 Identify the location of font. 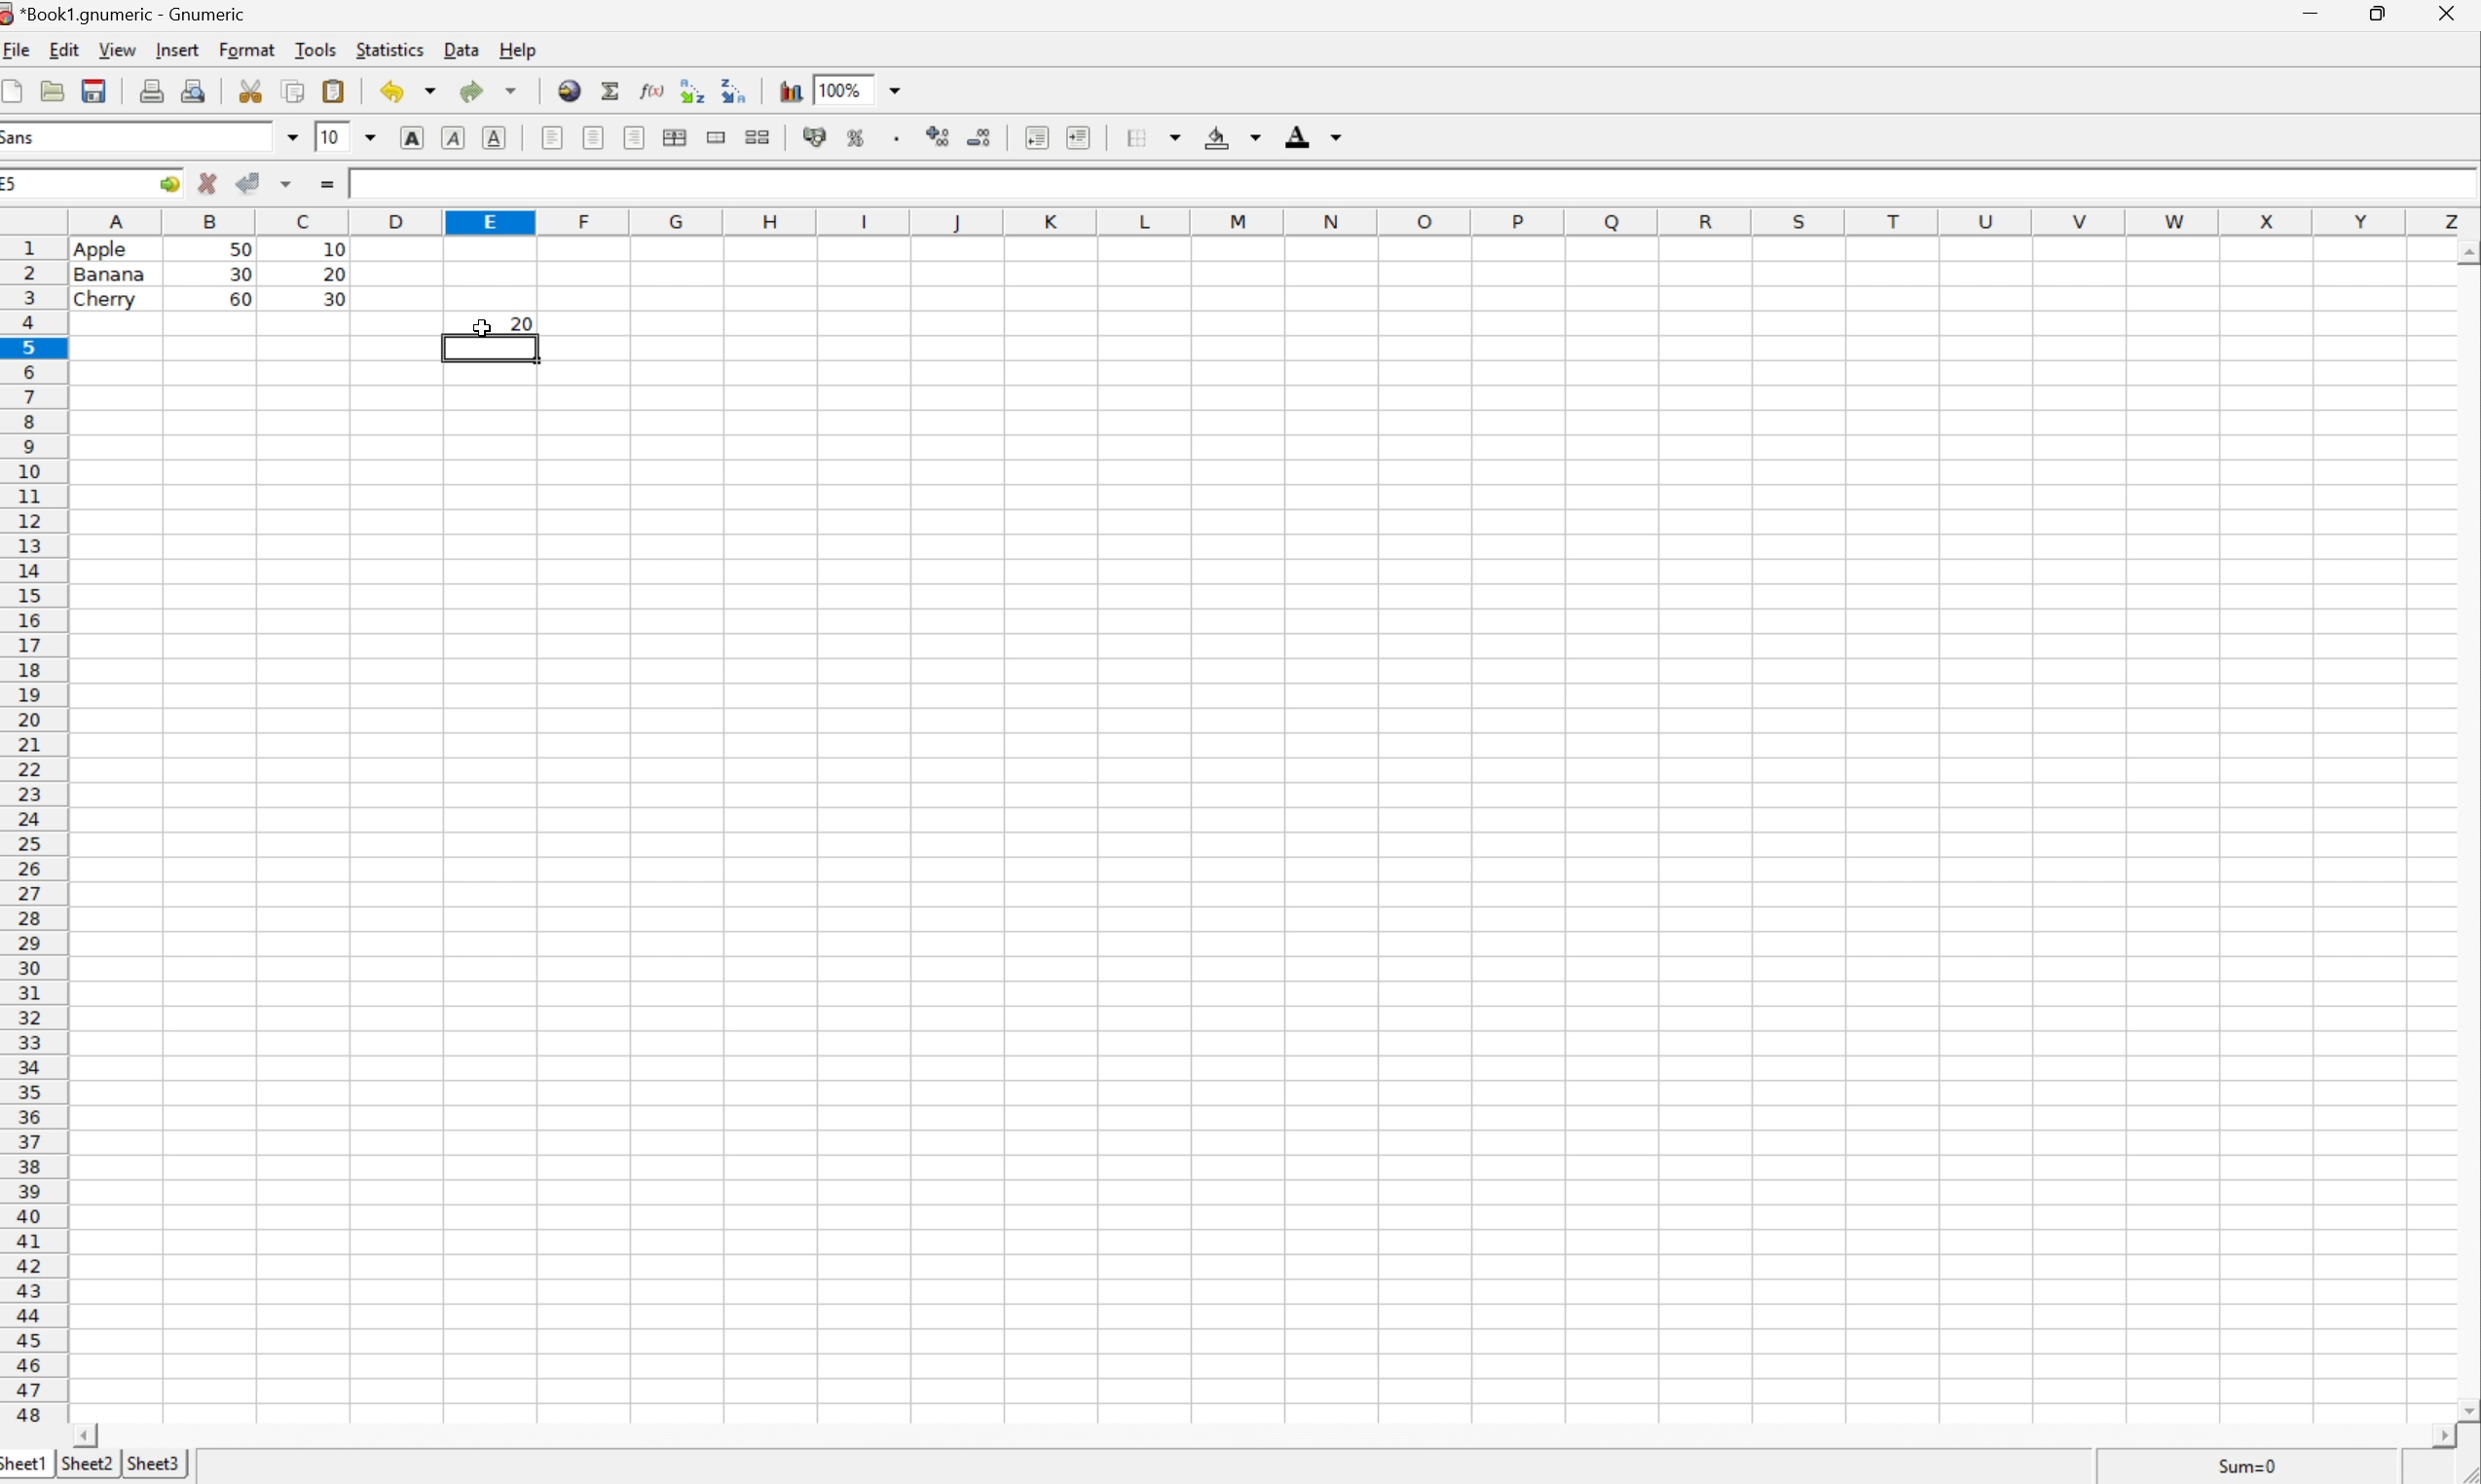
(23, 140).